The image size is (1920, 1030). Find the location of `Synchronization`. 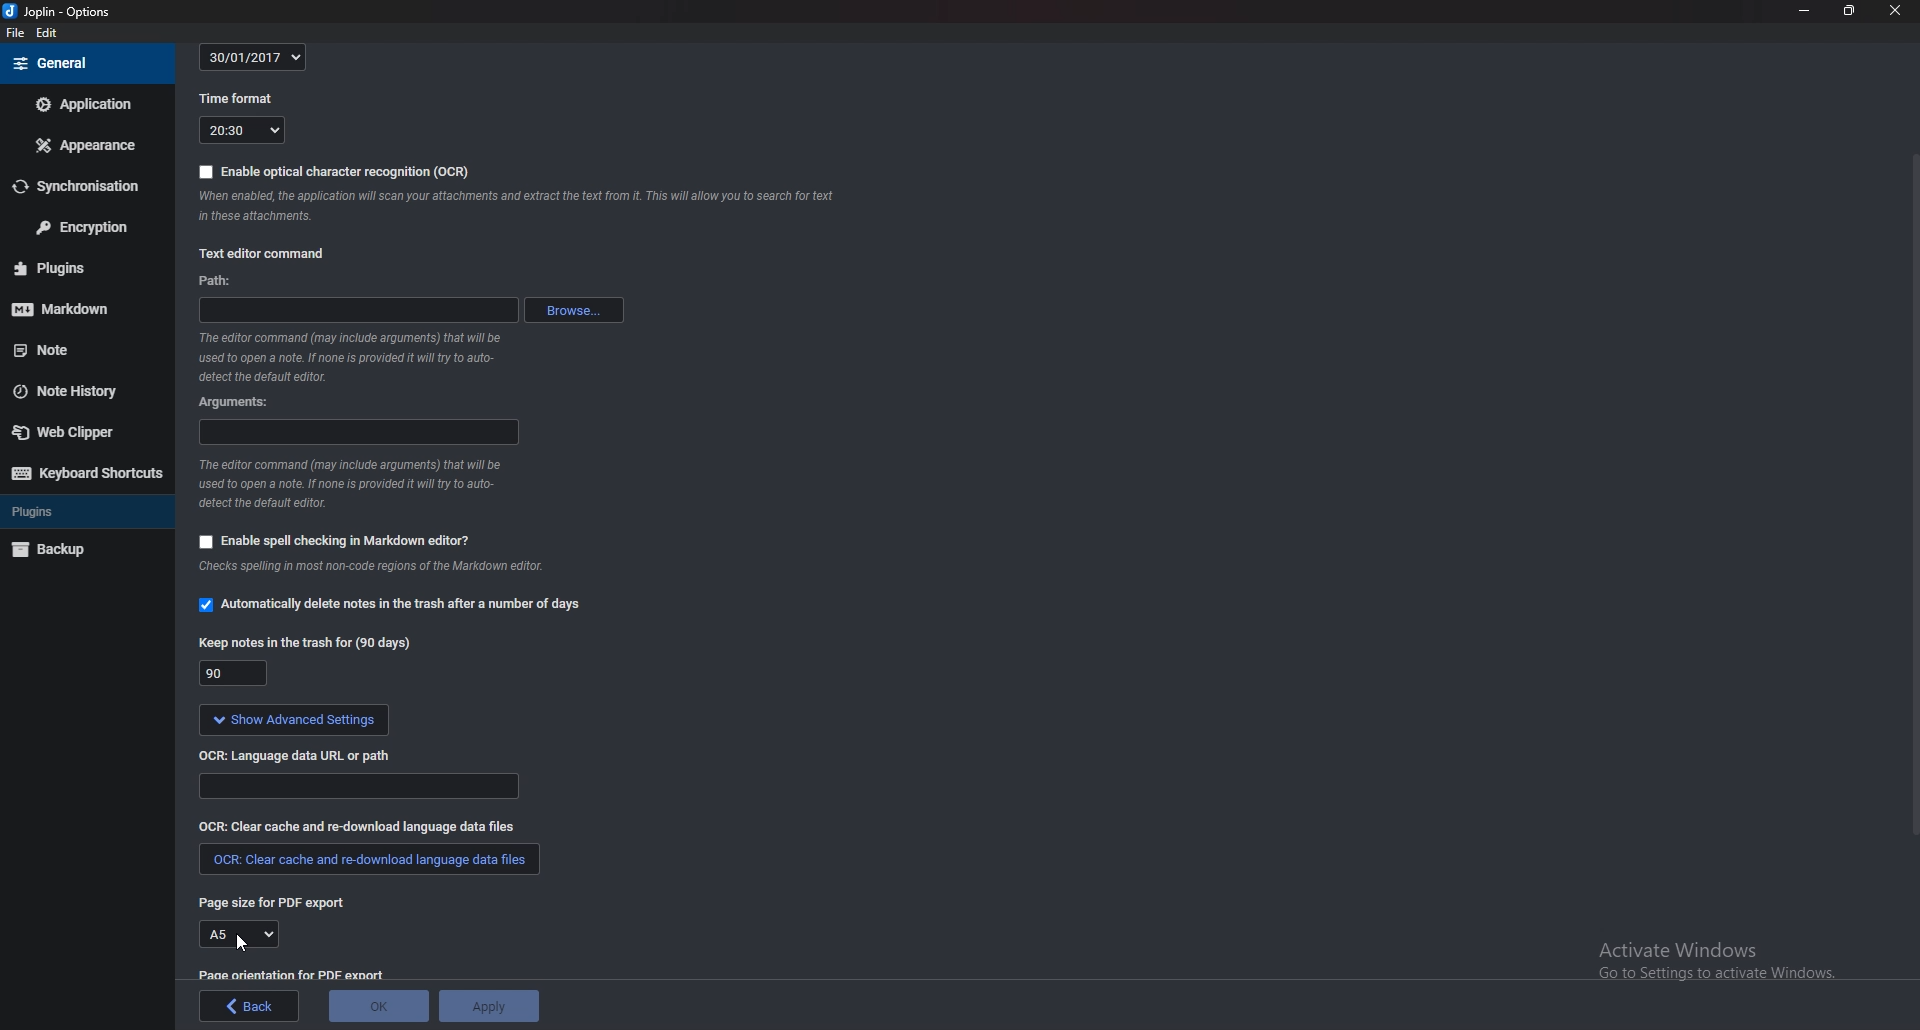

Synchronization is located at coordinates (84, 186).